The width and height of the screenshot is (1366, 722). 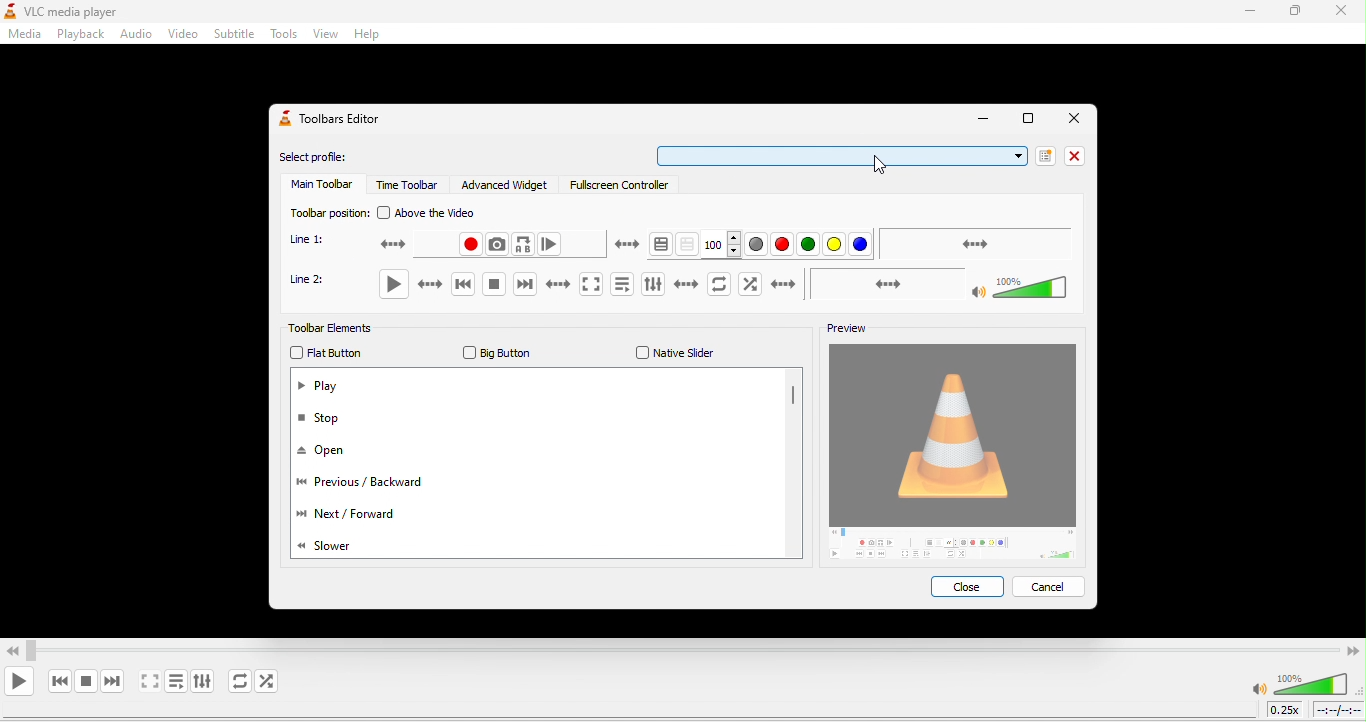 What do you see at coordinates (1049, 157) in the screenshot?
I see `new profile` at bounding box center [1049, 157].